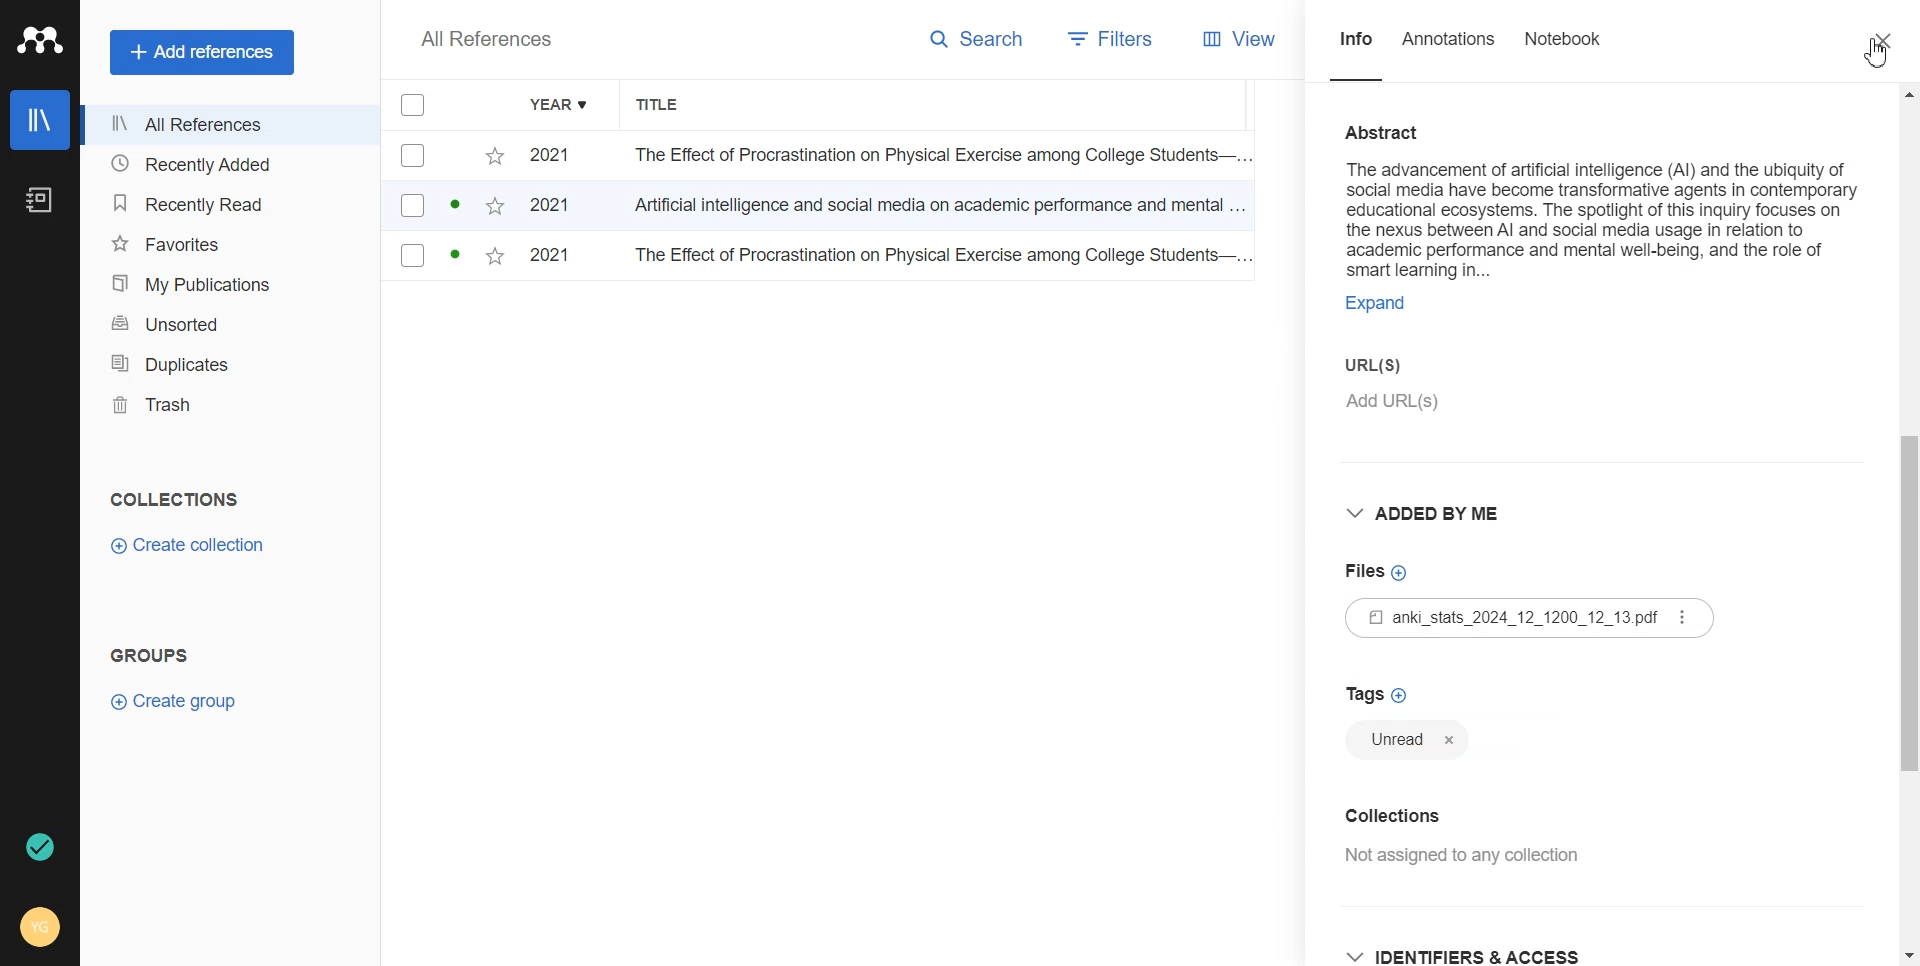  What do you see at coordinates (447, 207) in the screenshot?
I see `checkbox` at bounding box center [447, 207].